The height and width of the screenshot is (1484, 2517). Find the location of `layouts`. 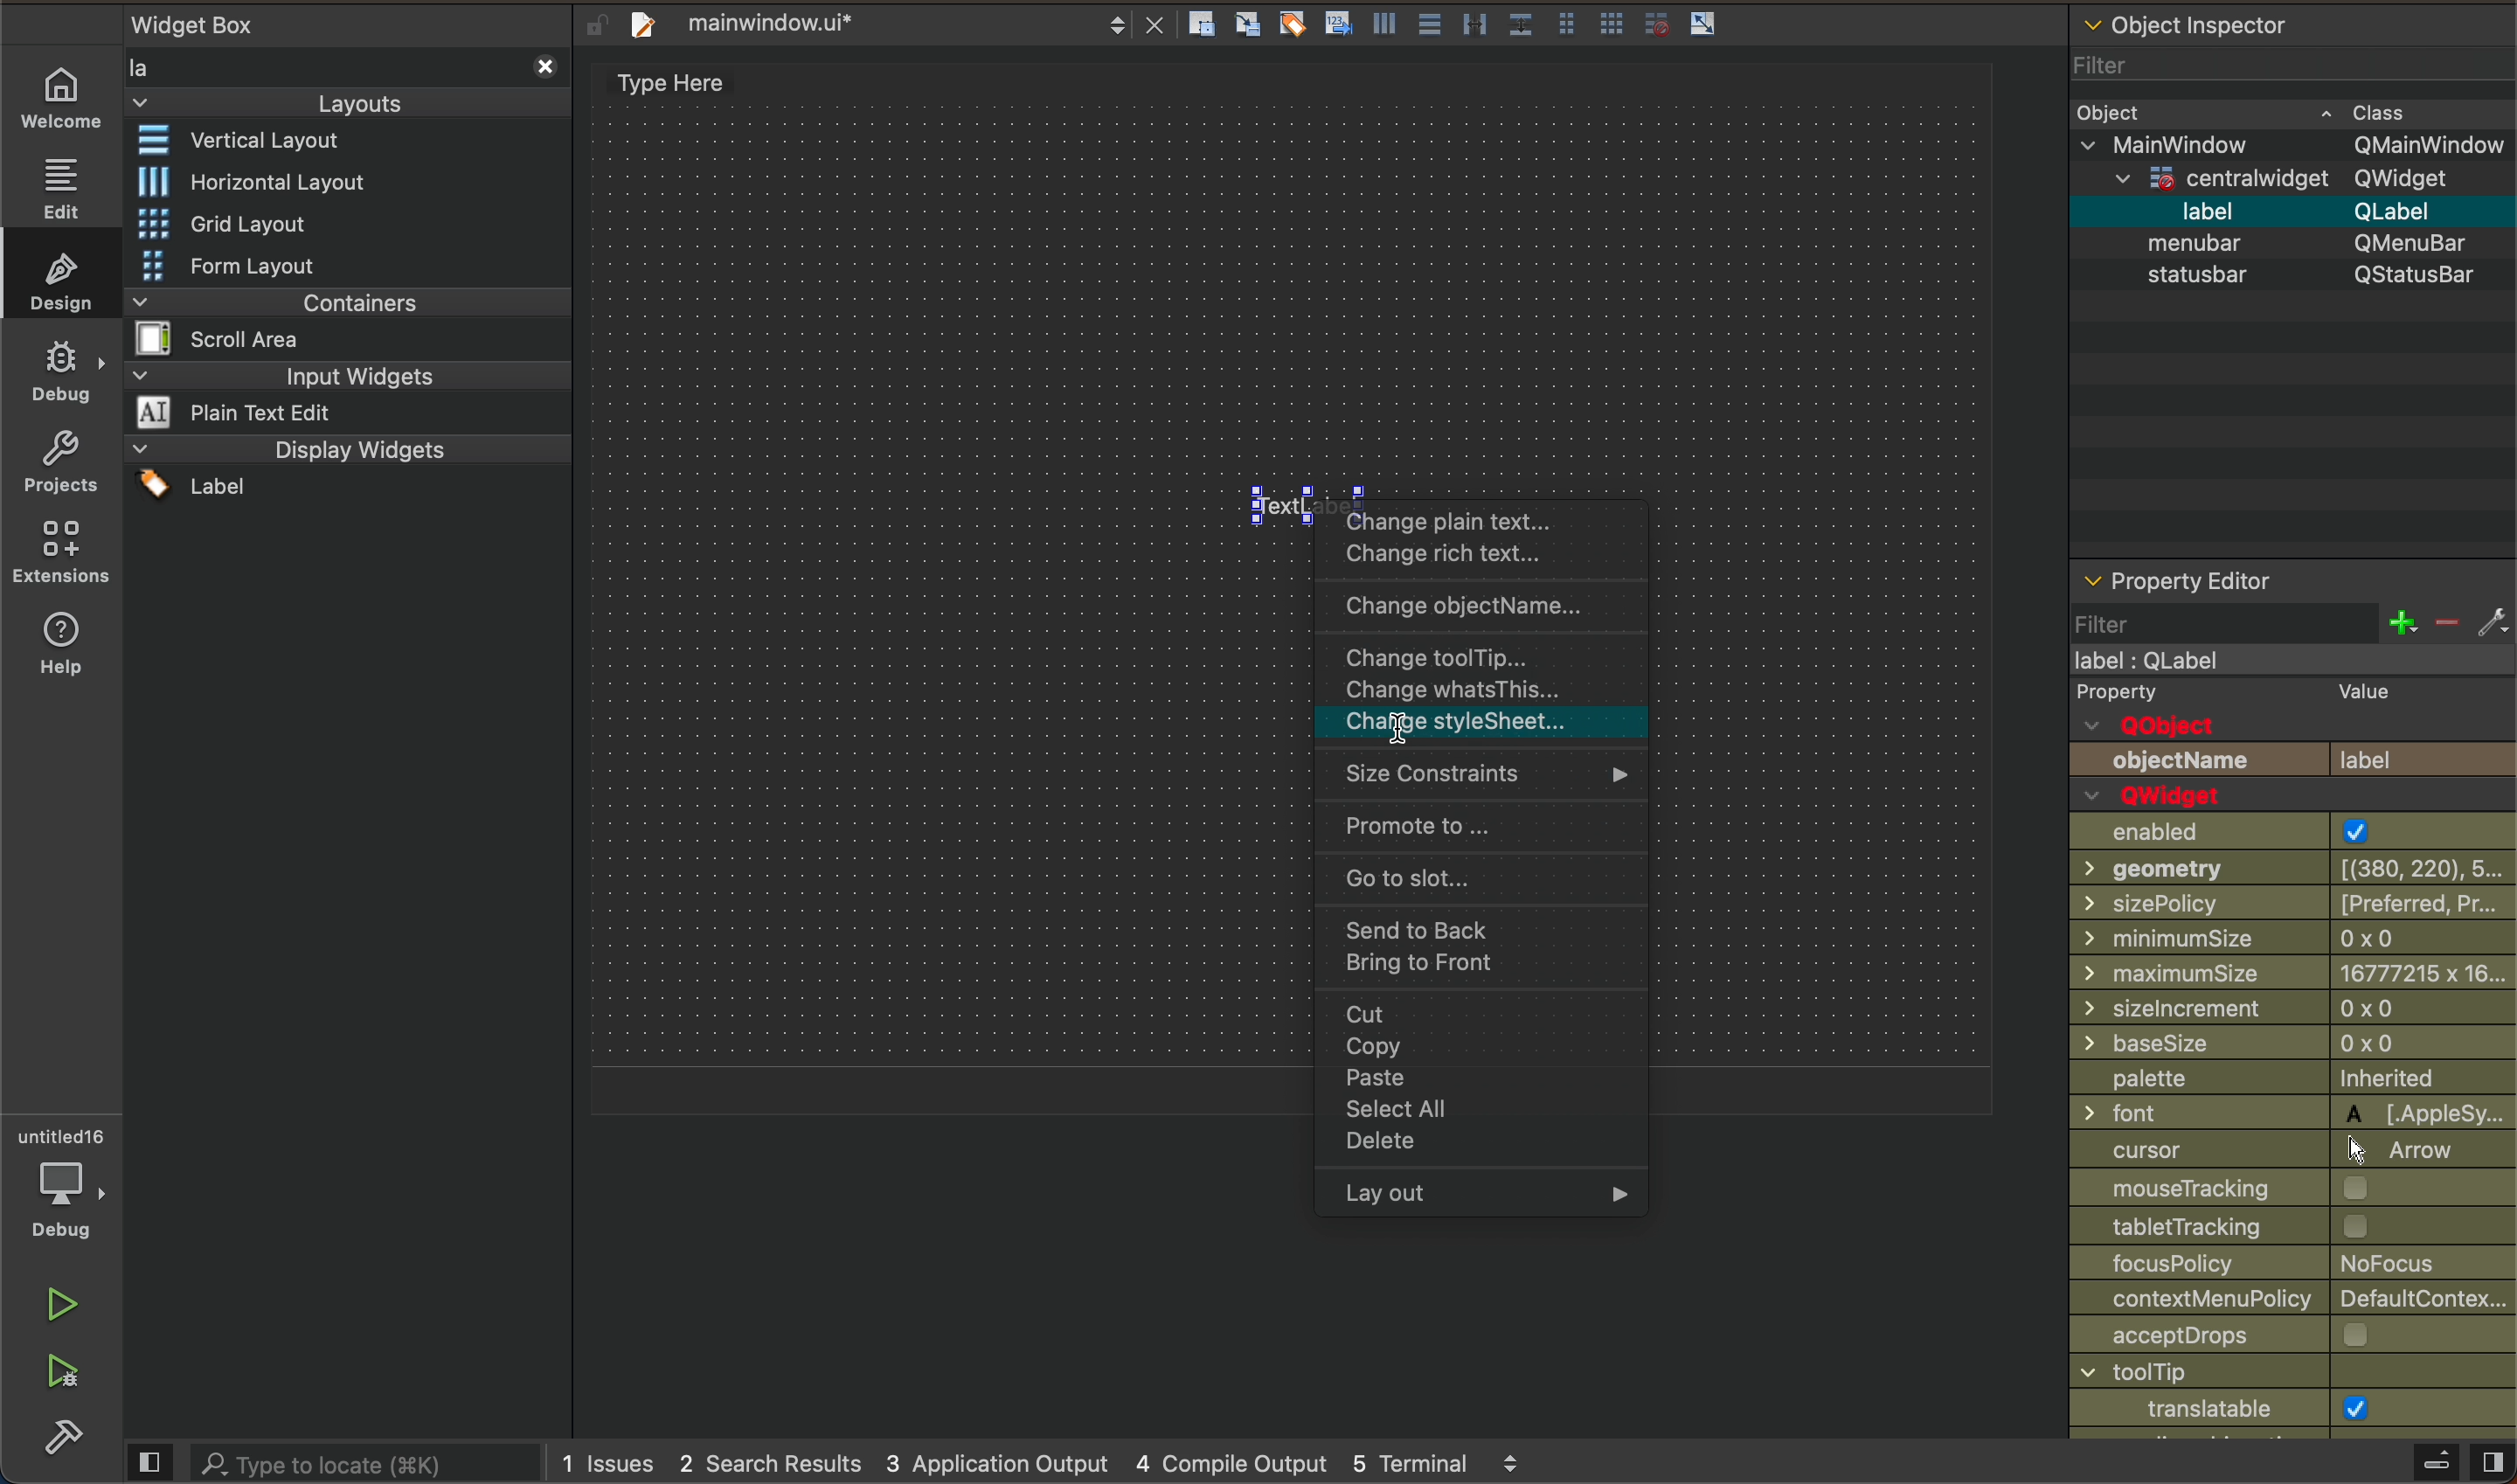

layouts is located at coordinates (356, 82).